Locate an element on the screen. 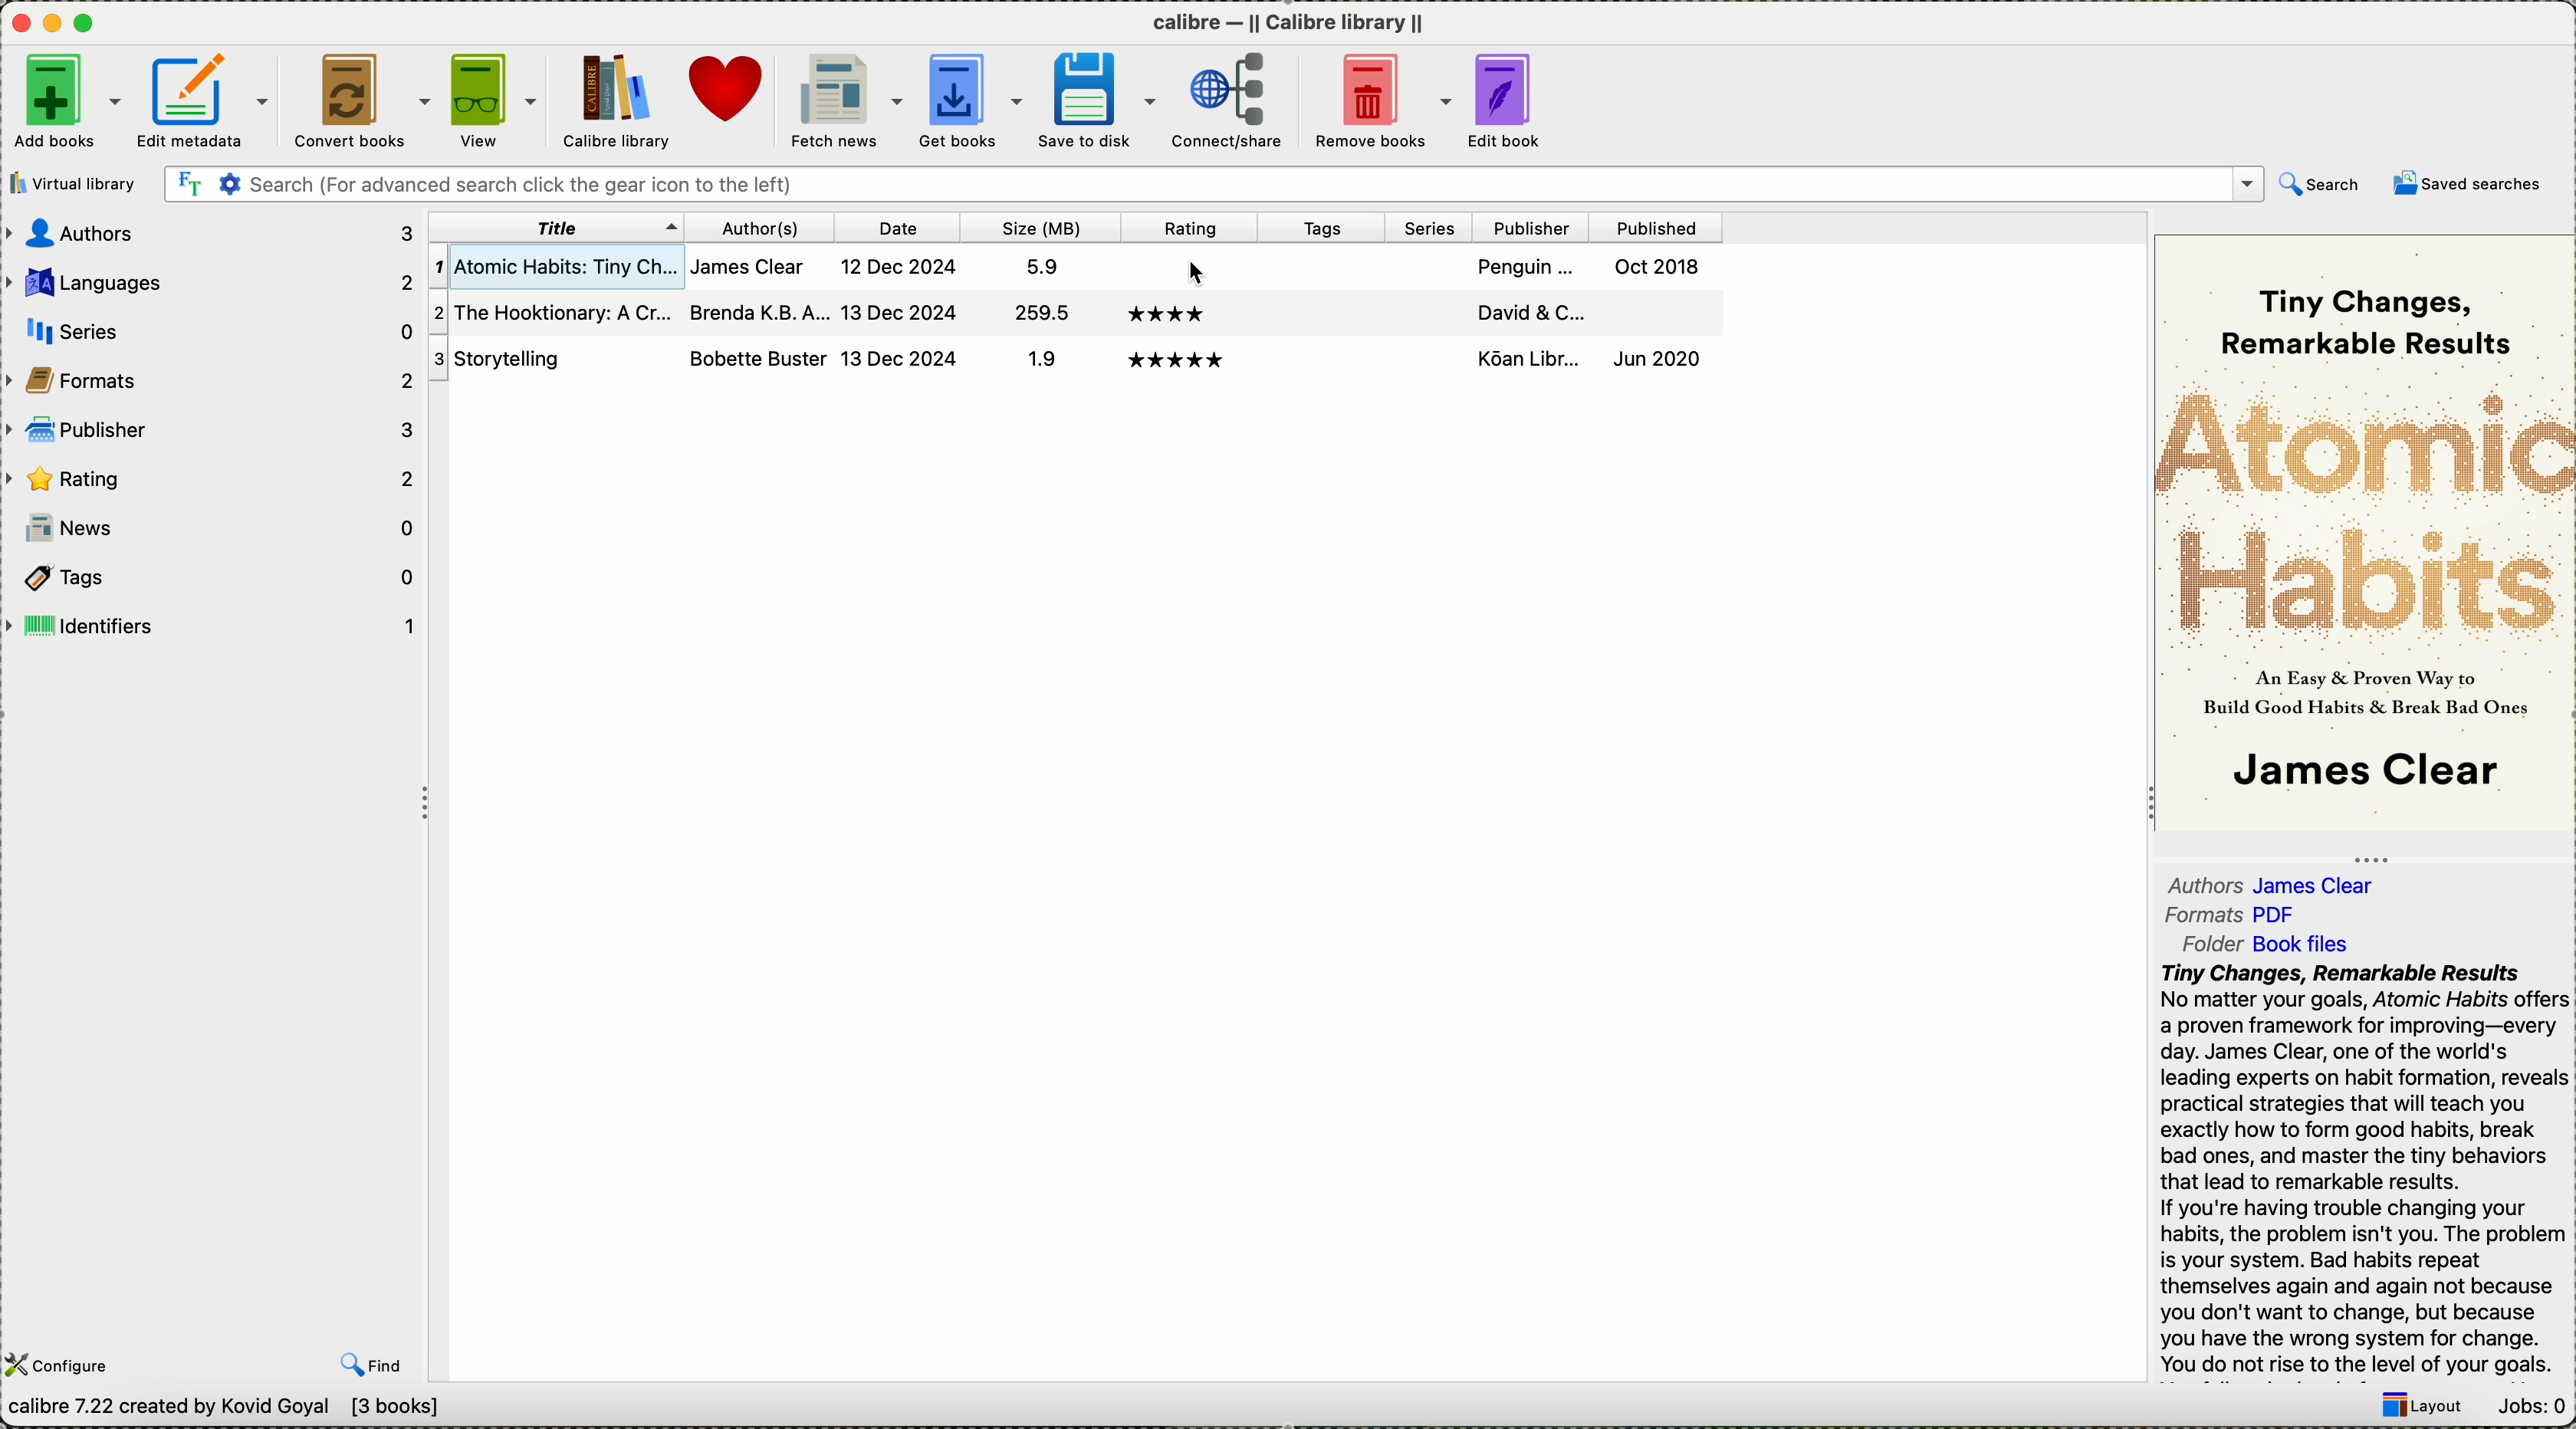 The width and height of the screenshot is (2576, 1429). folder book files is located at coordinates (2199, 943).